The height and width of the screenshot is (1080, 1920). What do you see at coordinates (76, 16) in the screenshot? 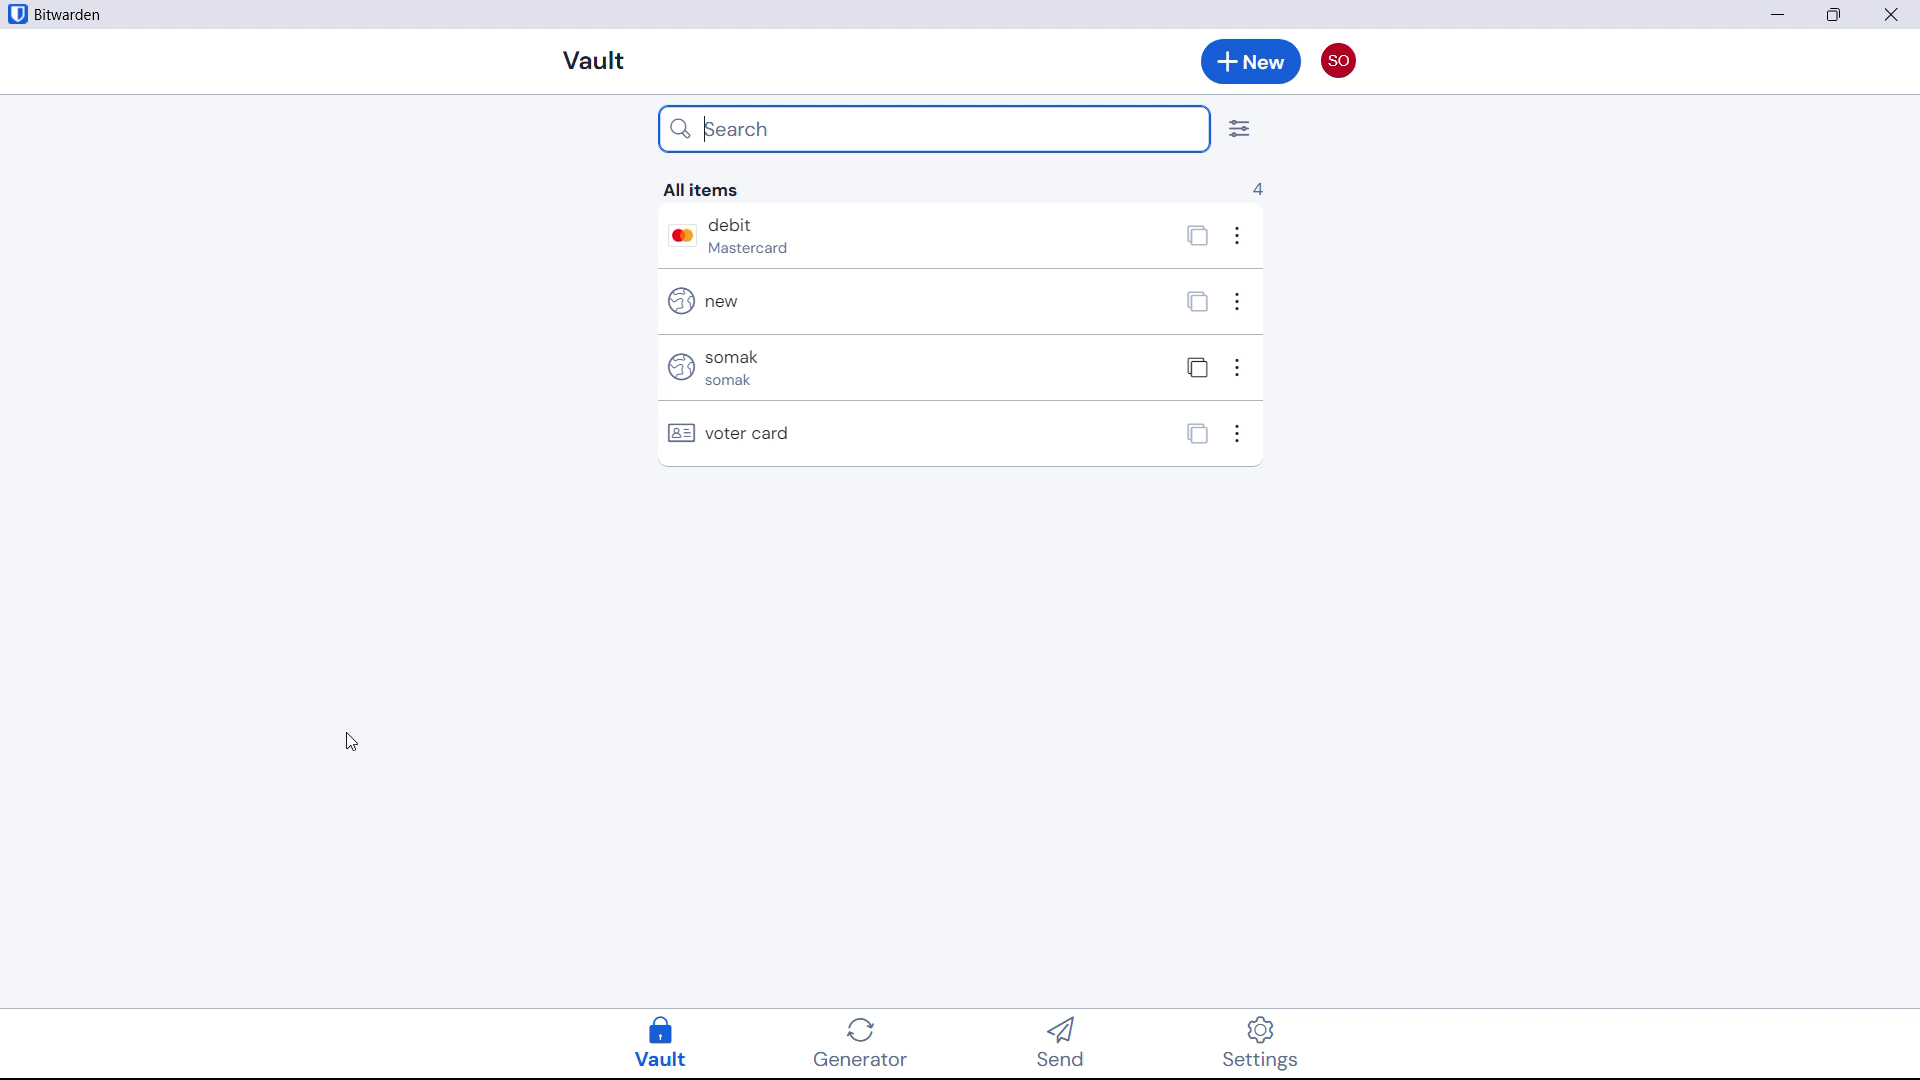
I see `bitwarden` at bounding box center [76, 16].